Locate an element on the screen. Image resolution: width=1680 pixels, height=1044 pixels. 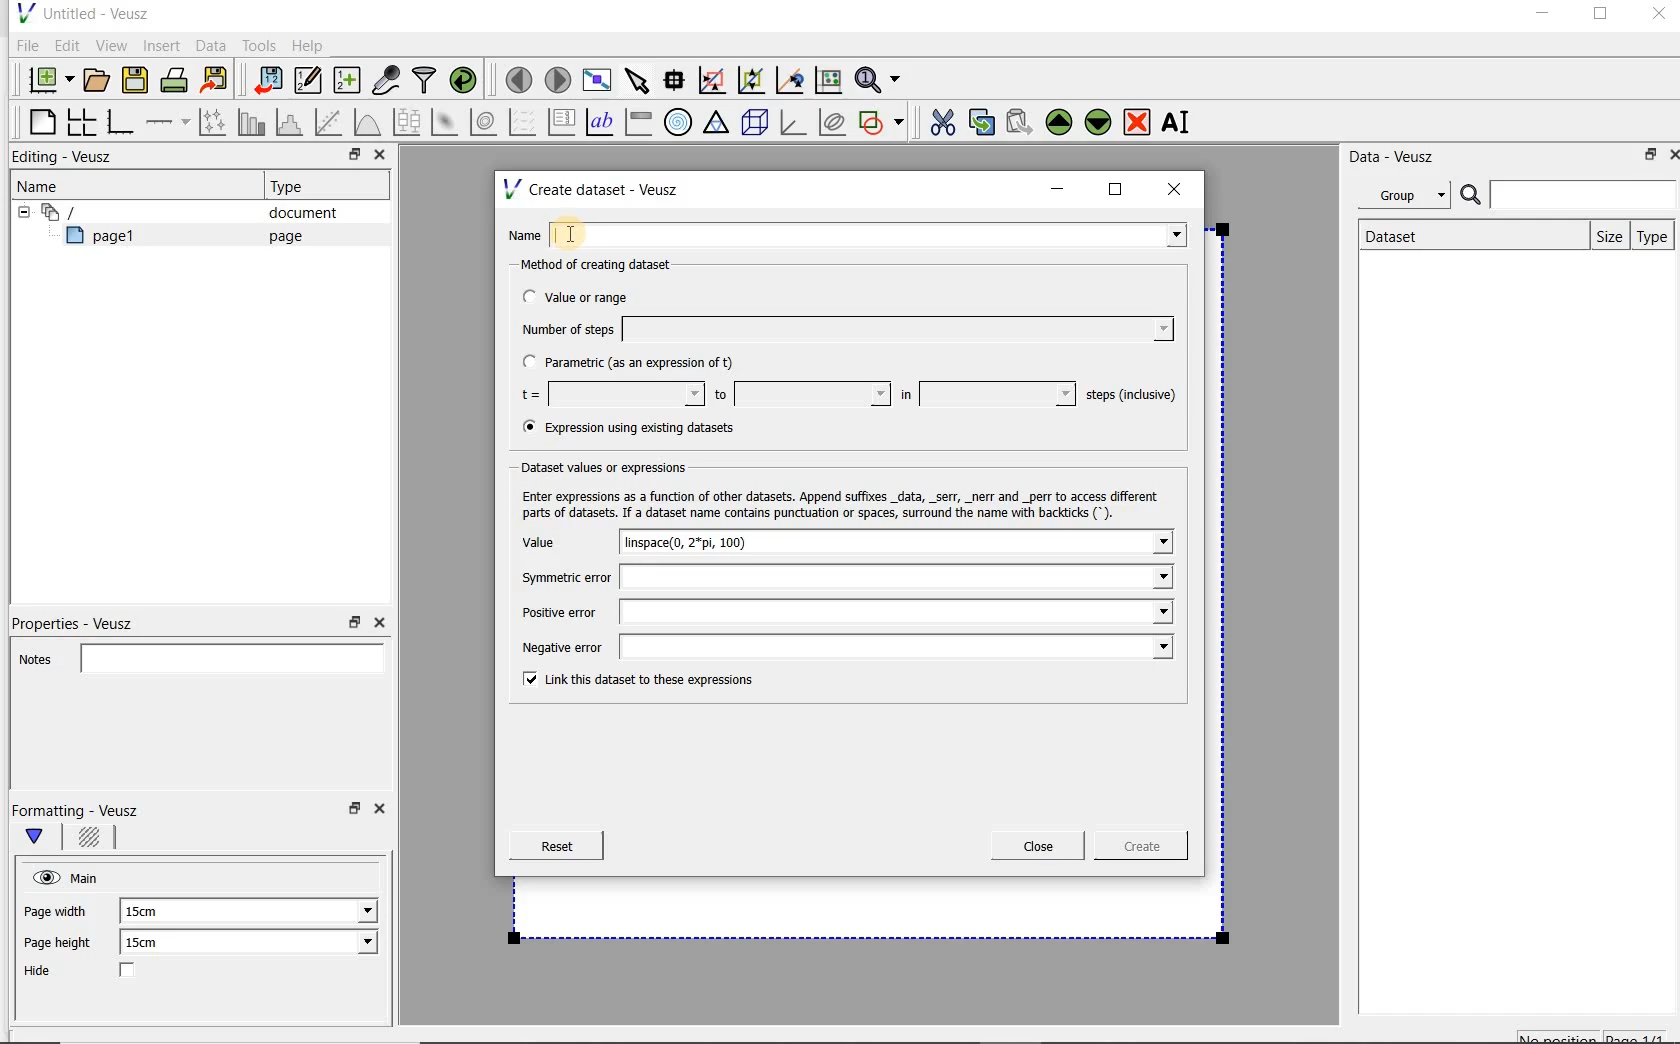
open a document is located at coordinates (99, 78).